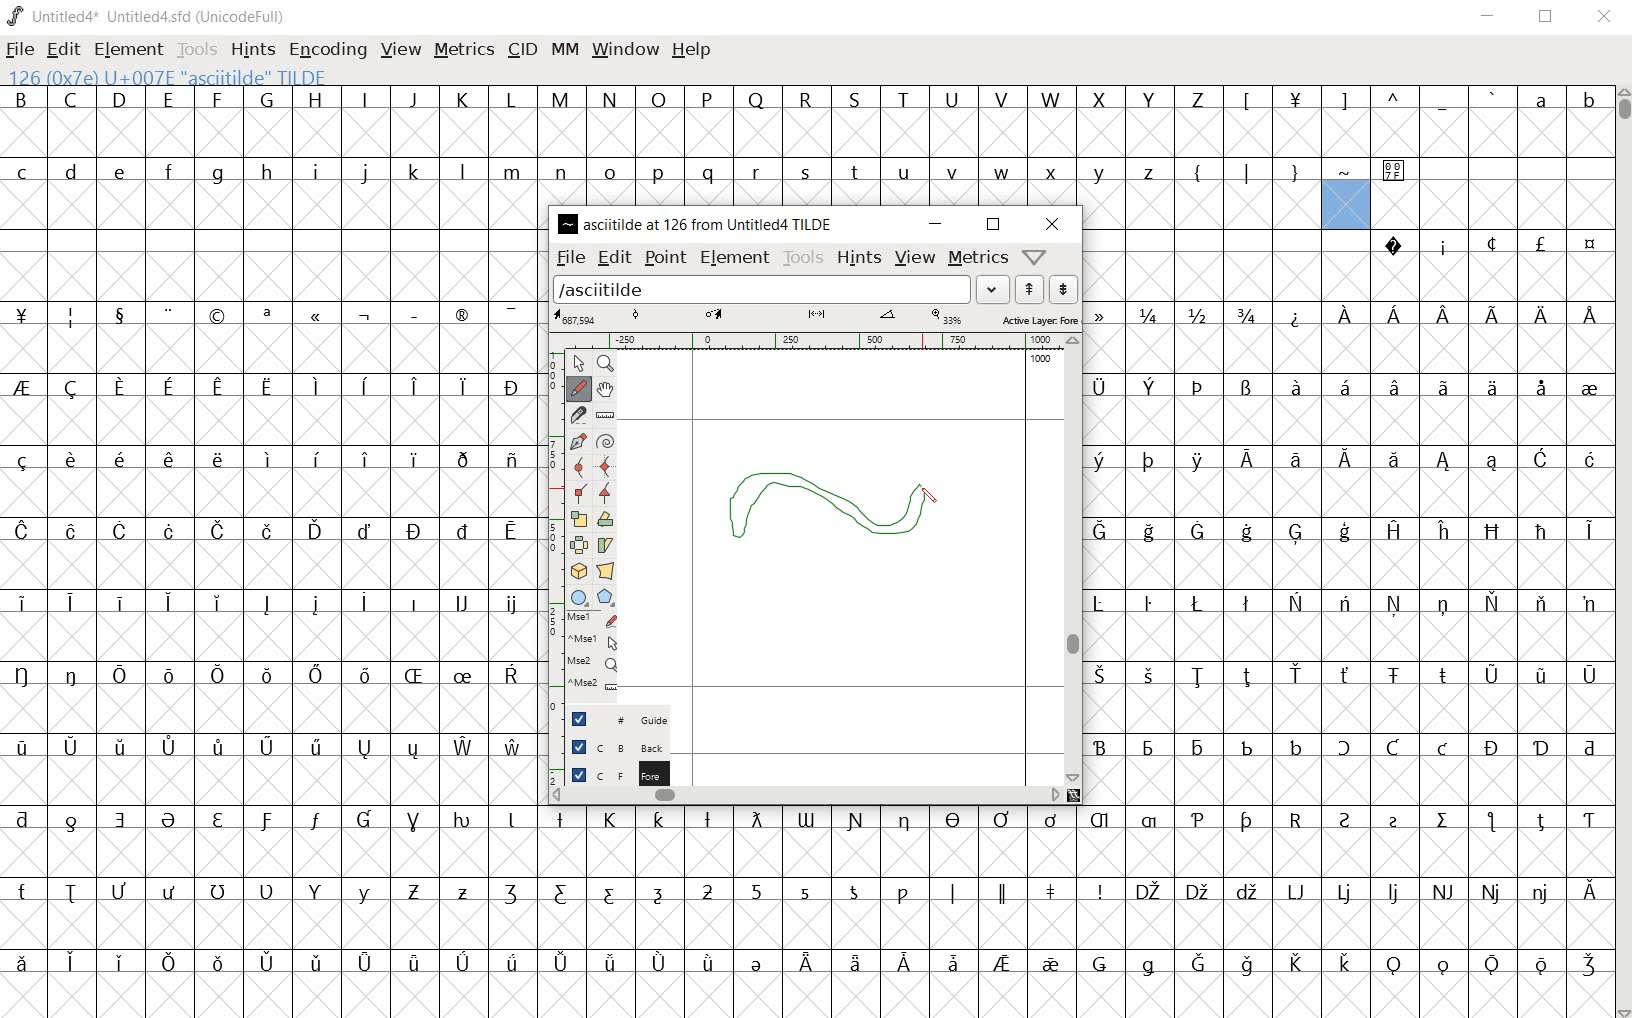 This screenshot has width=1632, height=1018. I want to click on edit, so click(613, 258).